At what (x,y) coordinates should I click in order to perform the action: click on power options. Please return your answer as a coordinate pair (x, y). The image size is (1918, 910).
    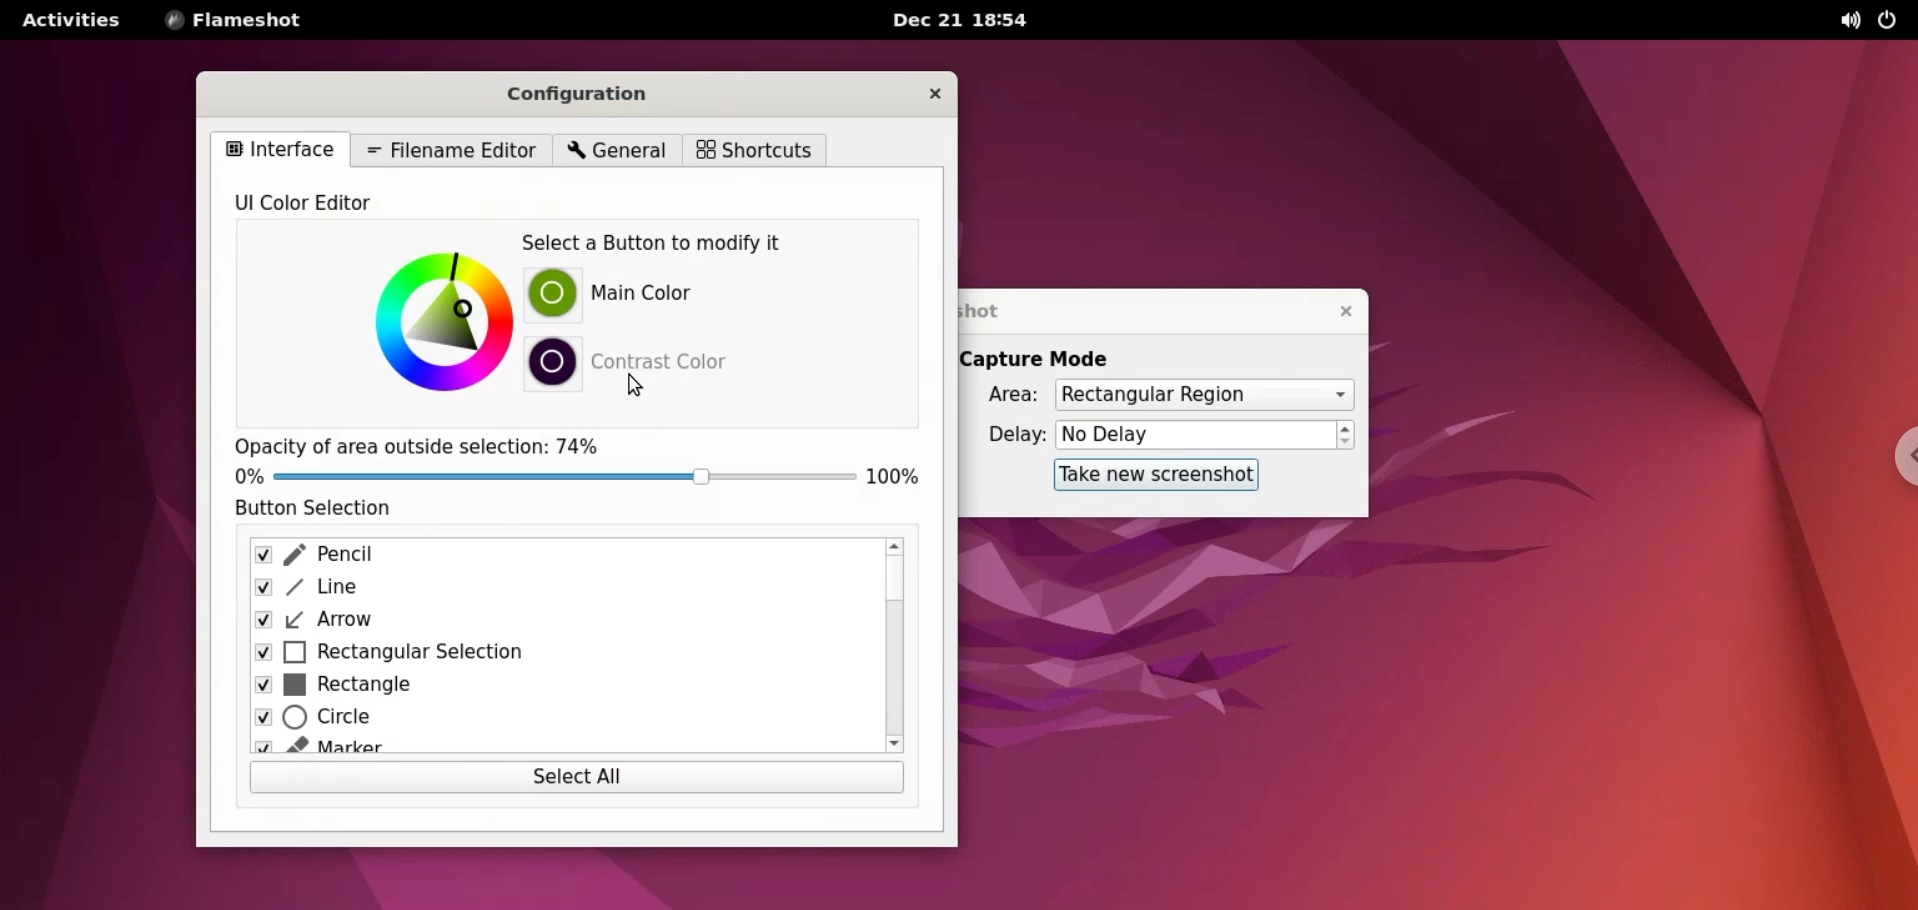
    Looking at the image, I should click on (1893, 21).